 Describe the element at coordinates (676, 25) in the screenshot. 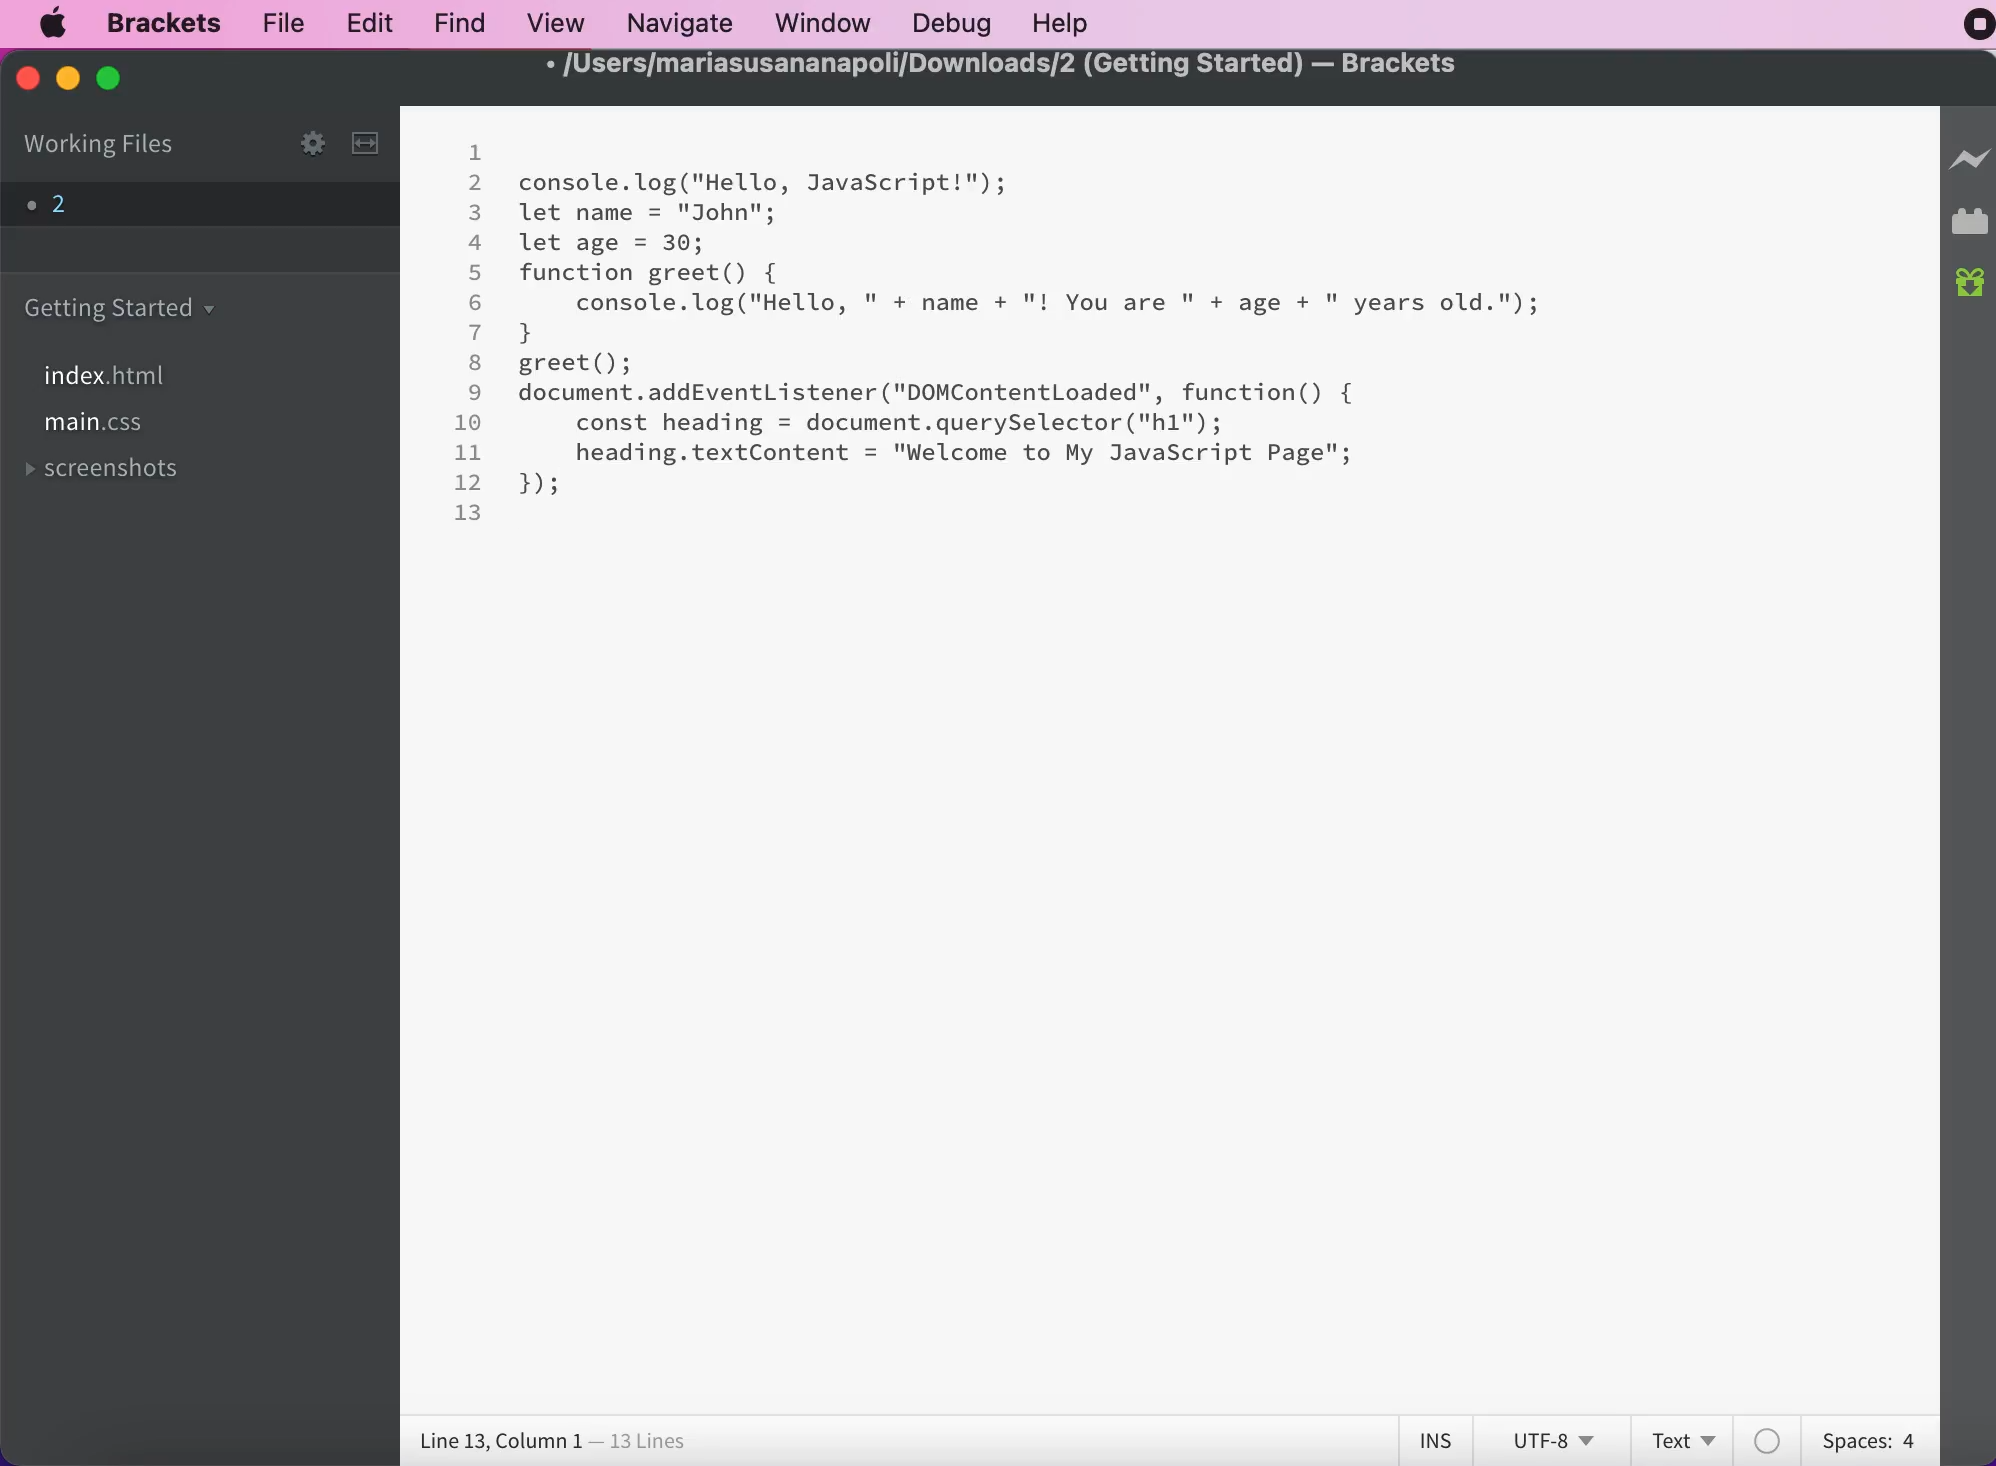

I see `navigate` at that location.